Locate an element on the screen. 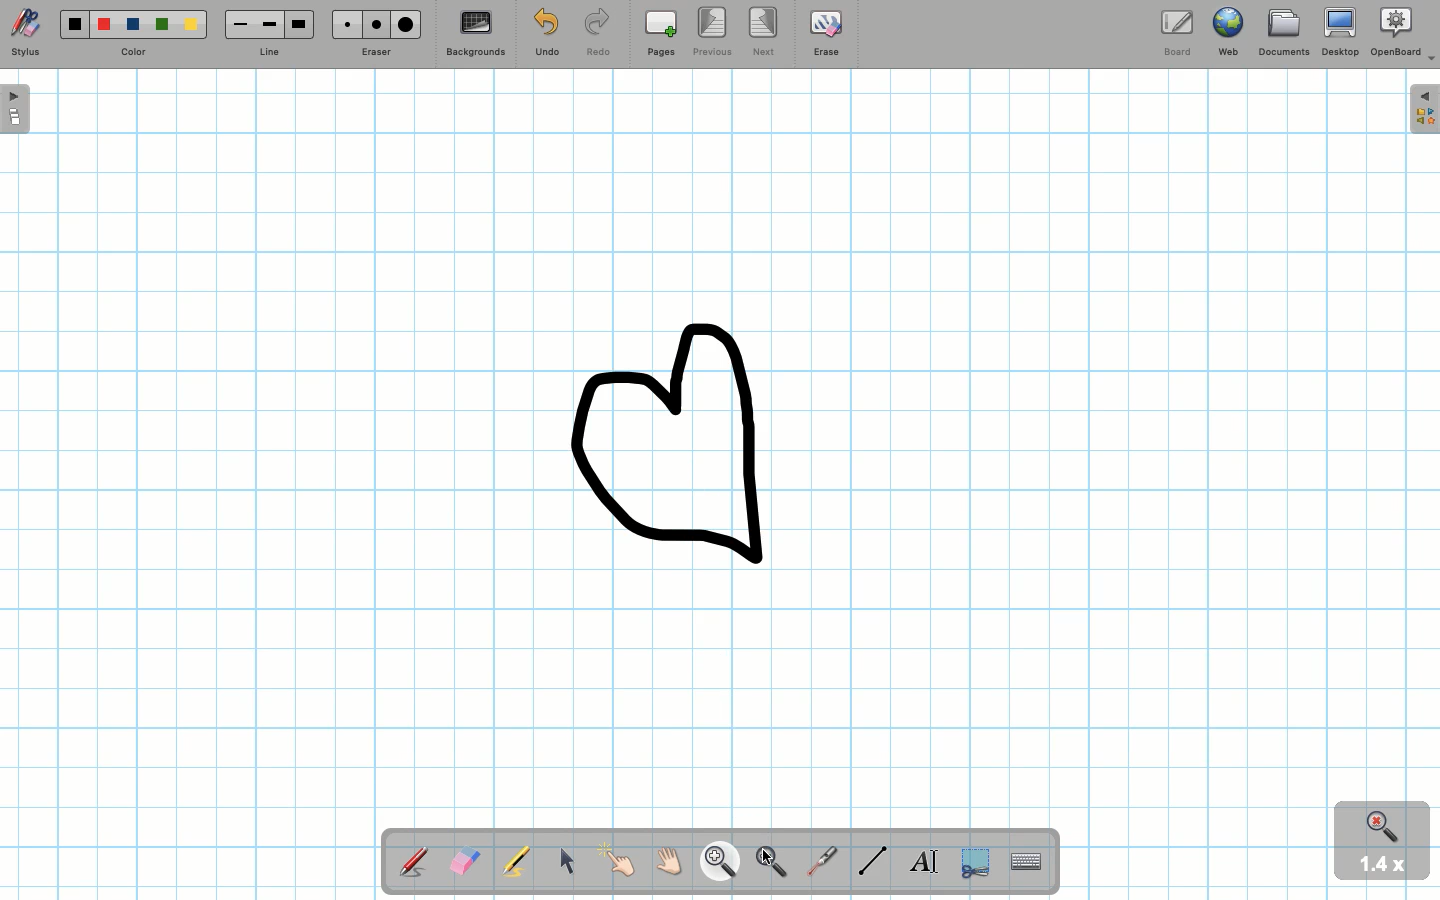 The width and height of the screenshot is (1440, 900). Grab is located at coordinates (670, 861).